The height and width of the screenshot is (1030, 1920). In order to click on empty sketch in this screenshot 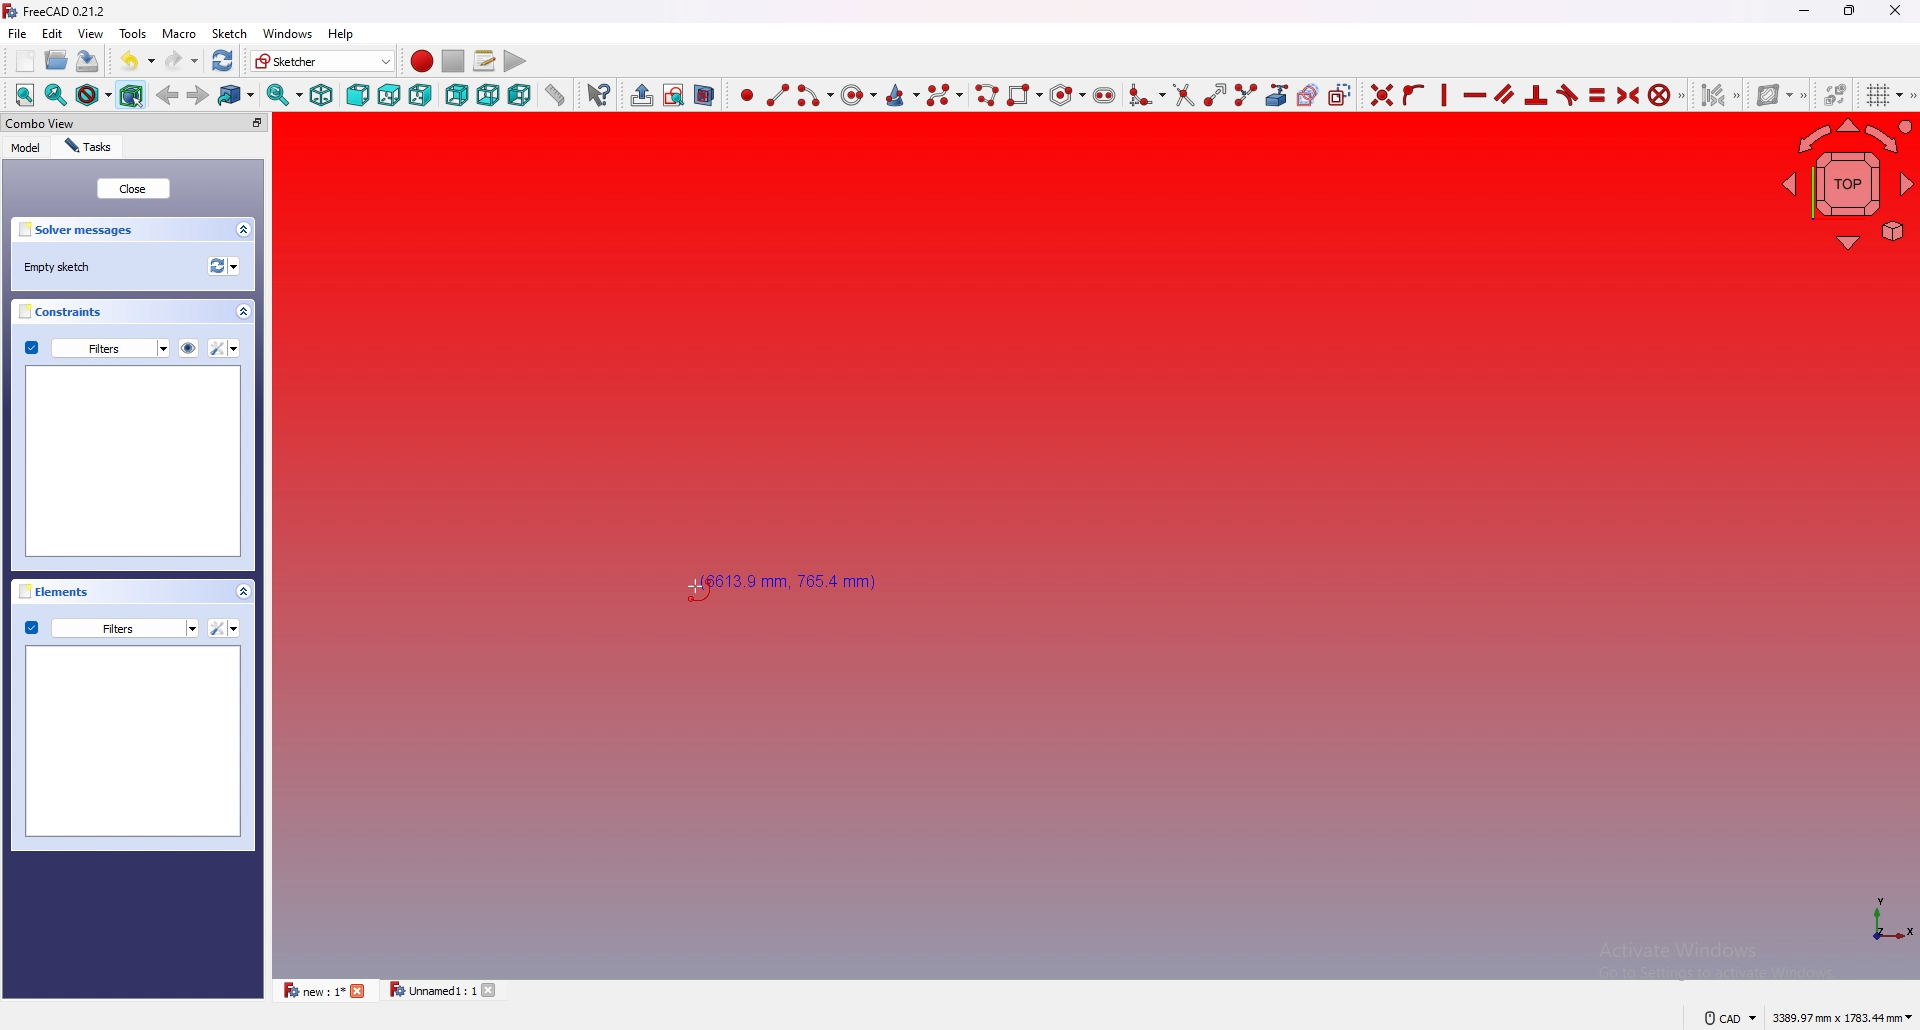, I will do `click(62, 267)`.